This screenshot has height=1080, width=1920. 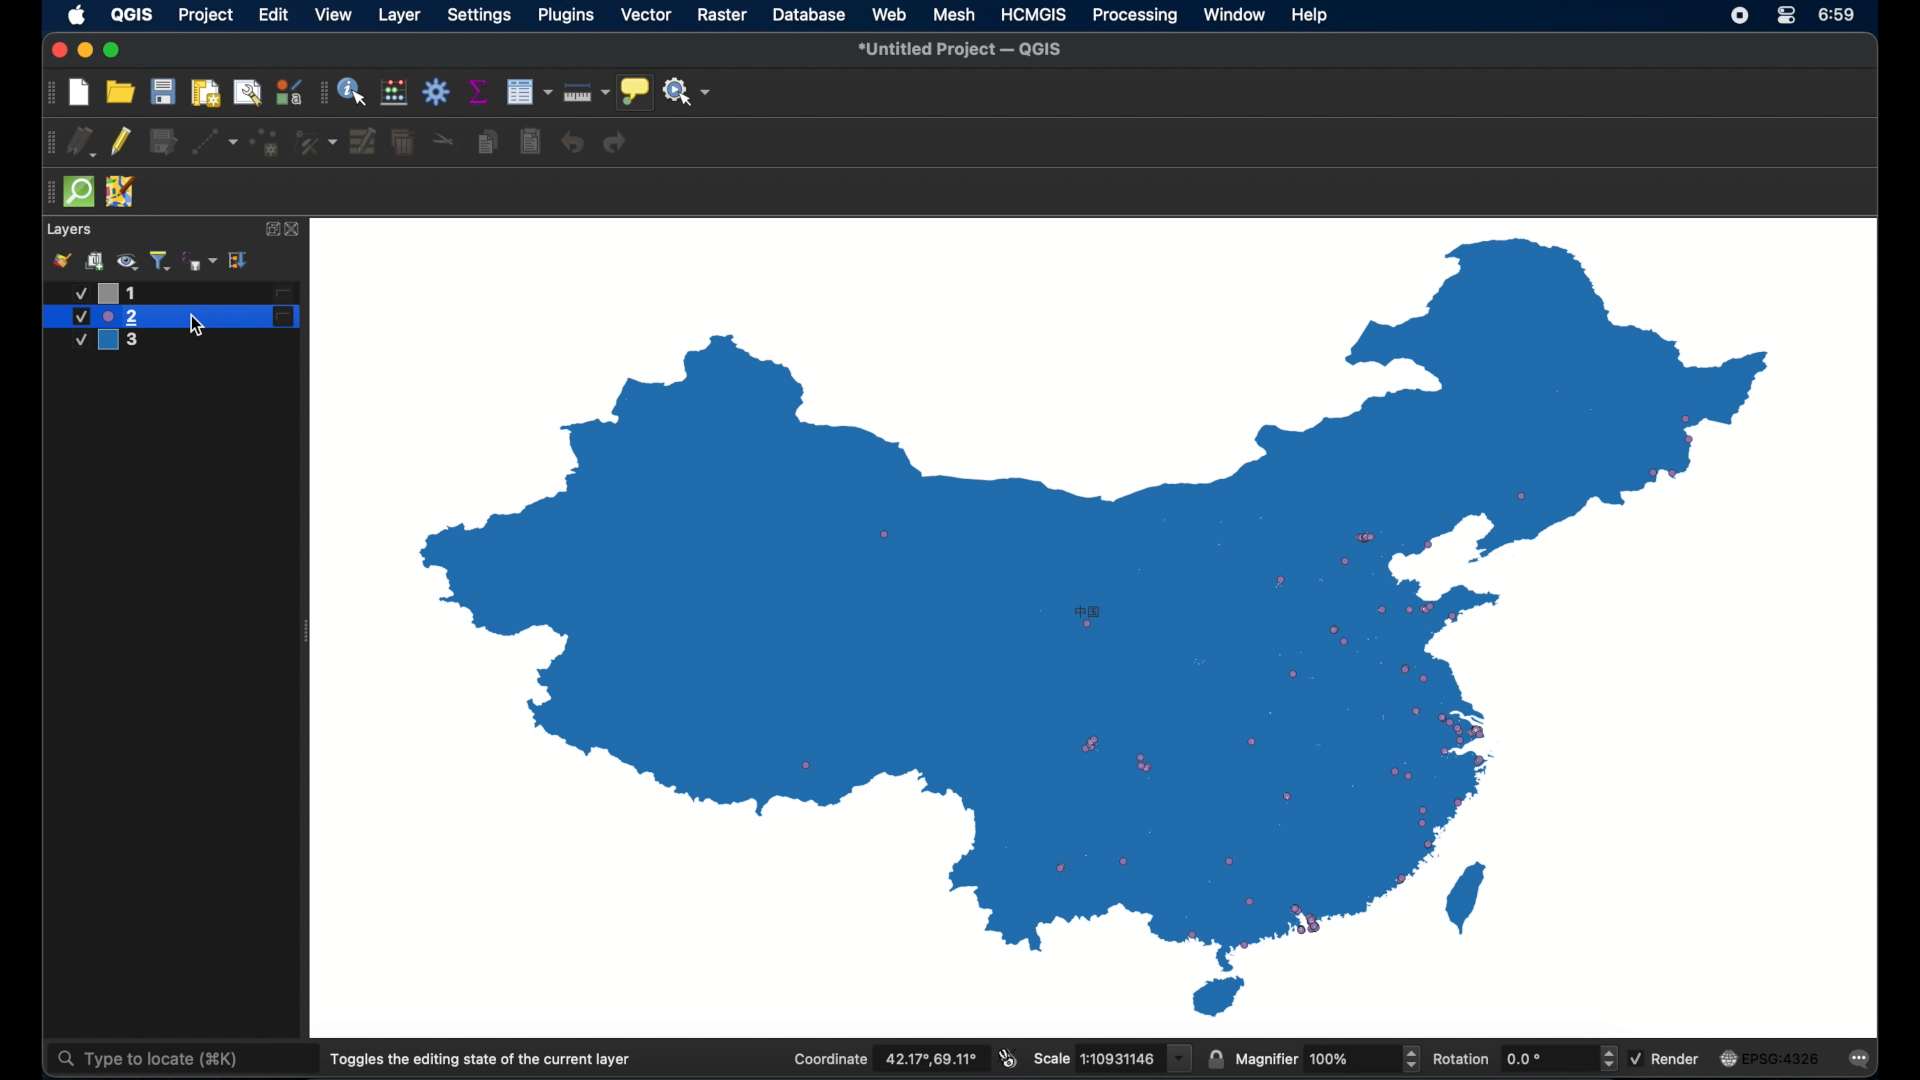 I want to click on style manager, so click(x=289, y=91).